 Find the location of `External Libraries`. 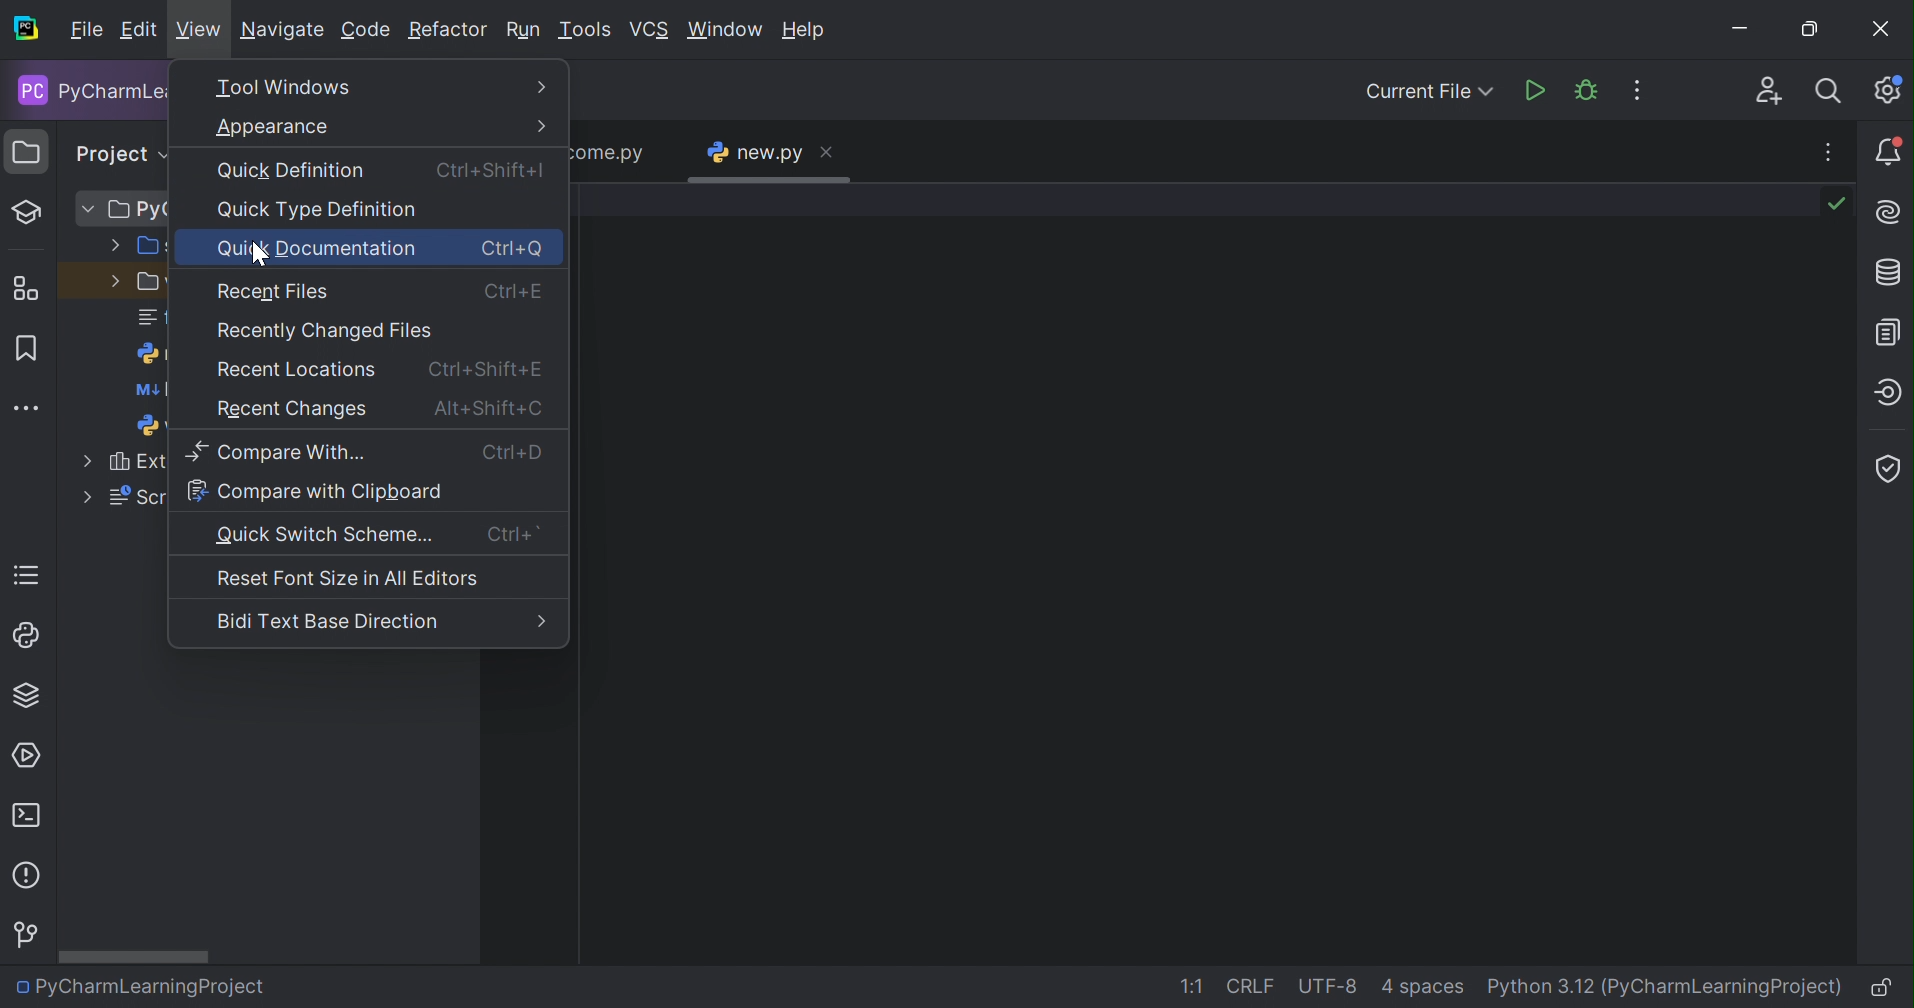

External Libraries is located at coordinates (119, 462).